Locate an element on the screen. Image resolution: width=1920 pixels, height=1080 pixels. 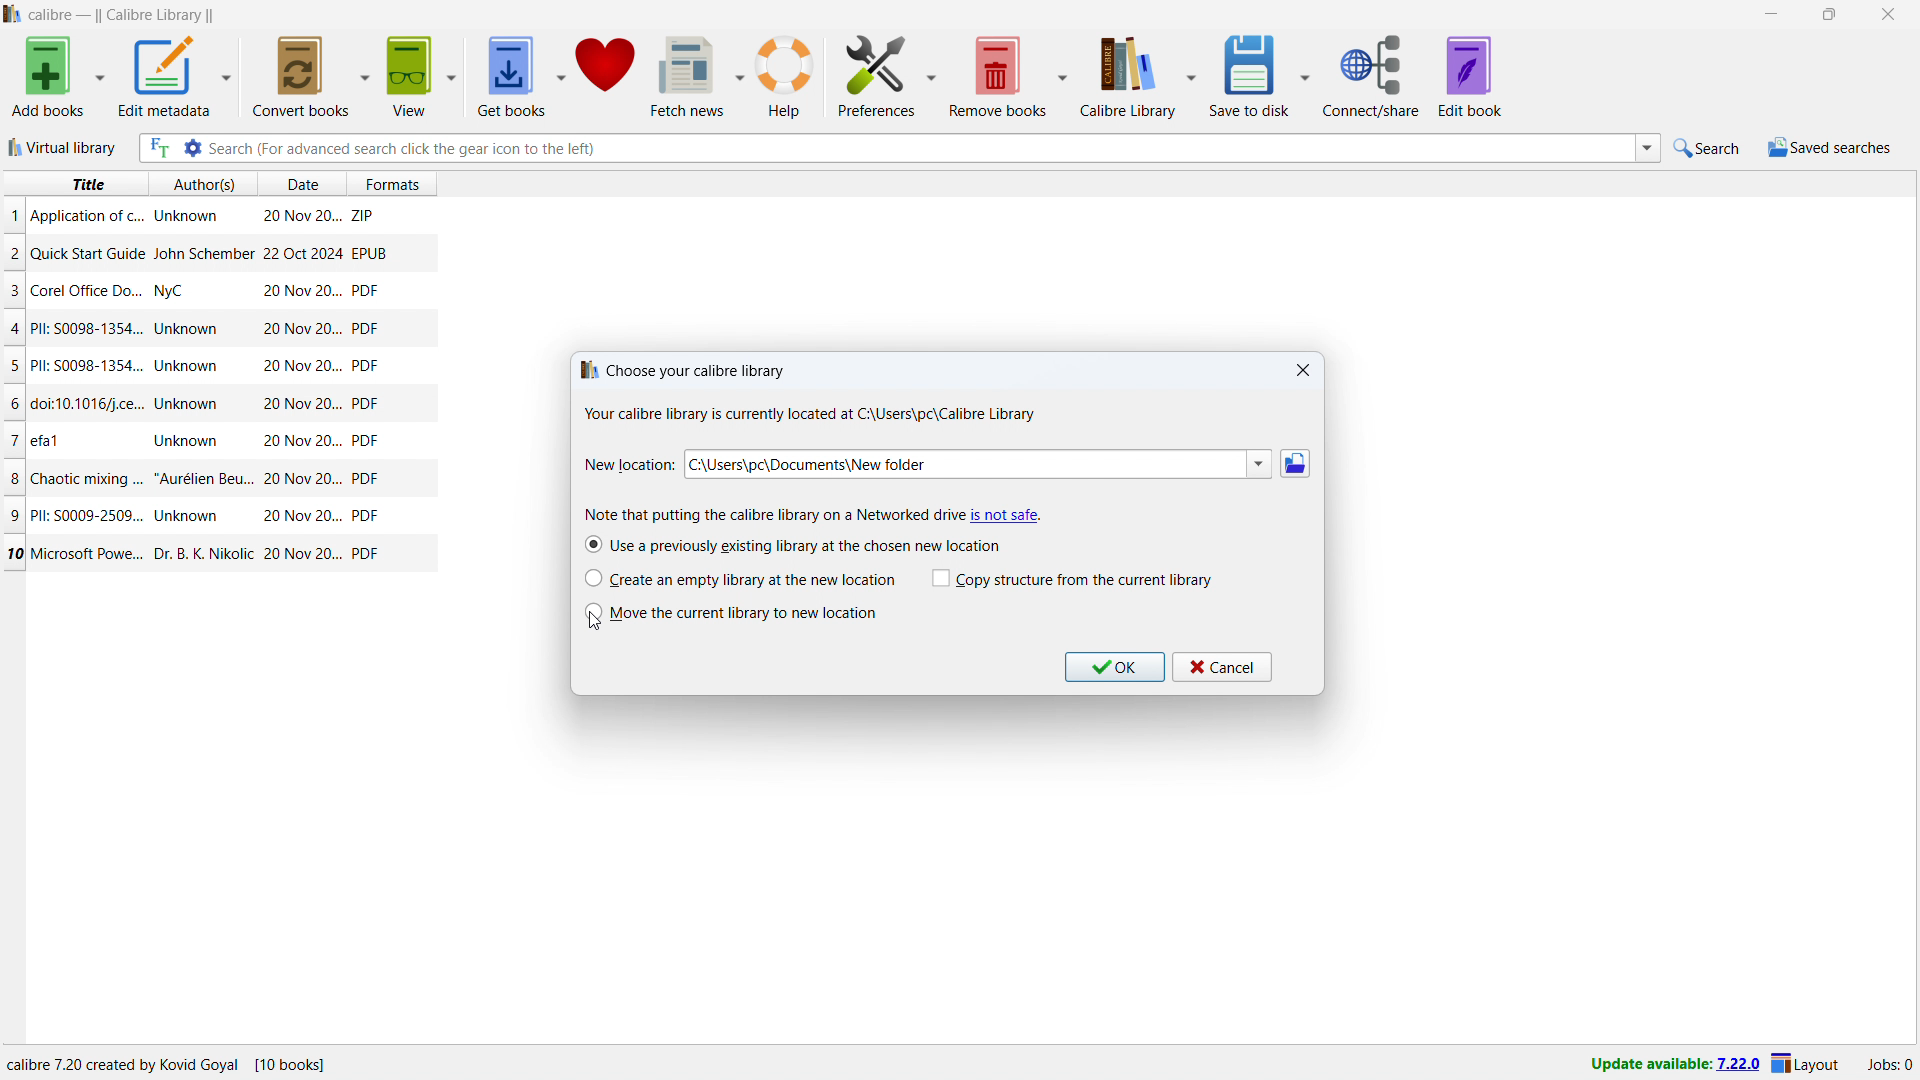
create an empty library at the new location is located at coordinates (740, 578).